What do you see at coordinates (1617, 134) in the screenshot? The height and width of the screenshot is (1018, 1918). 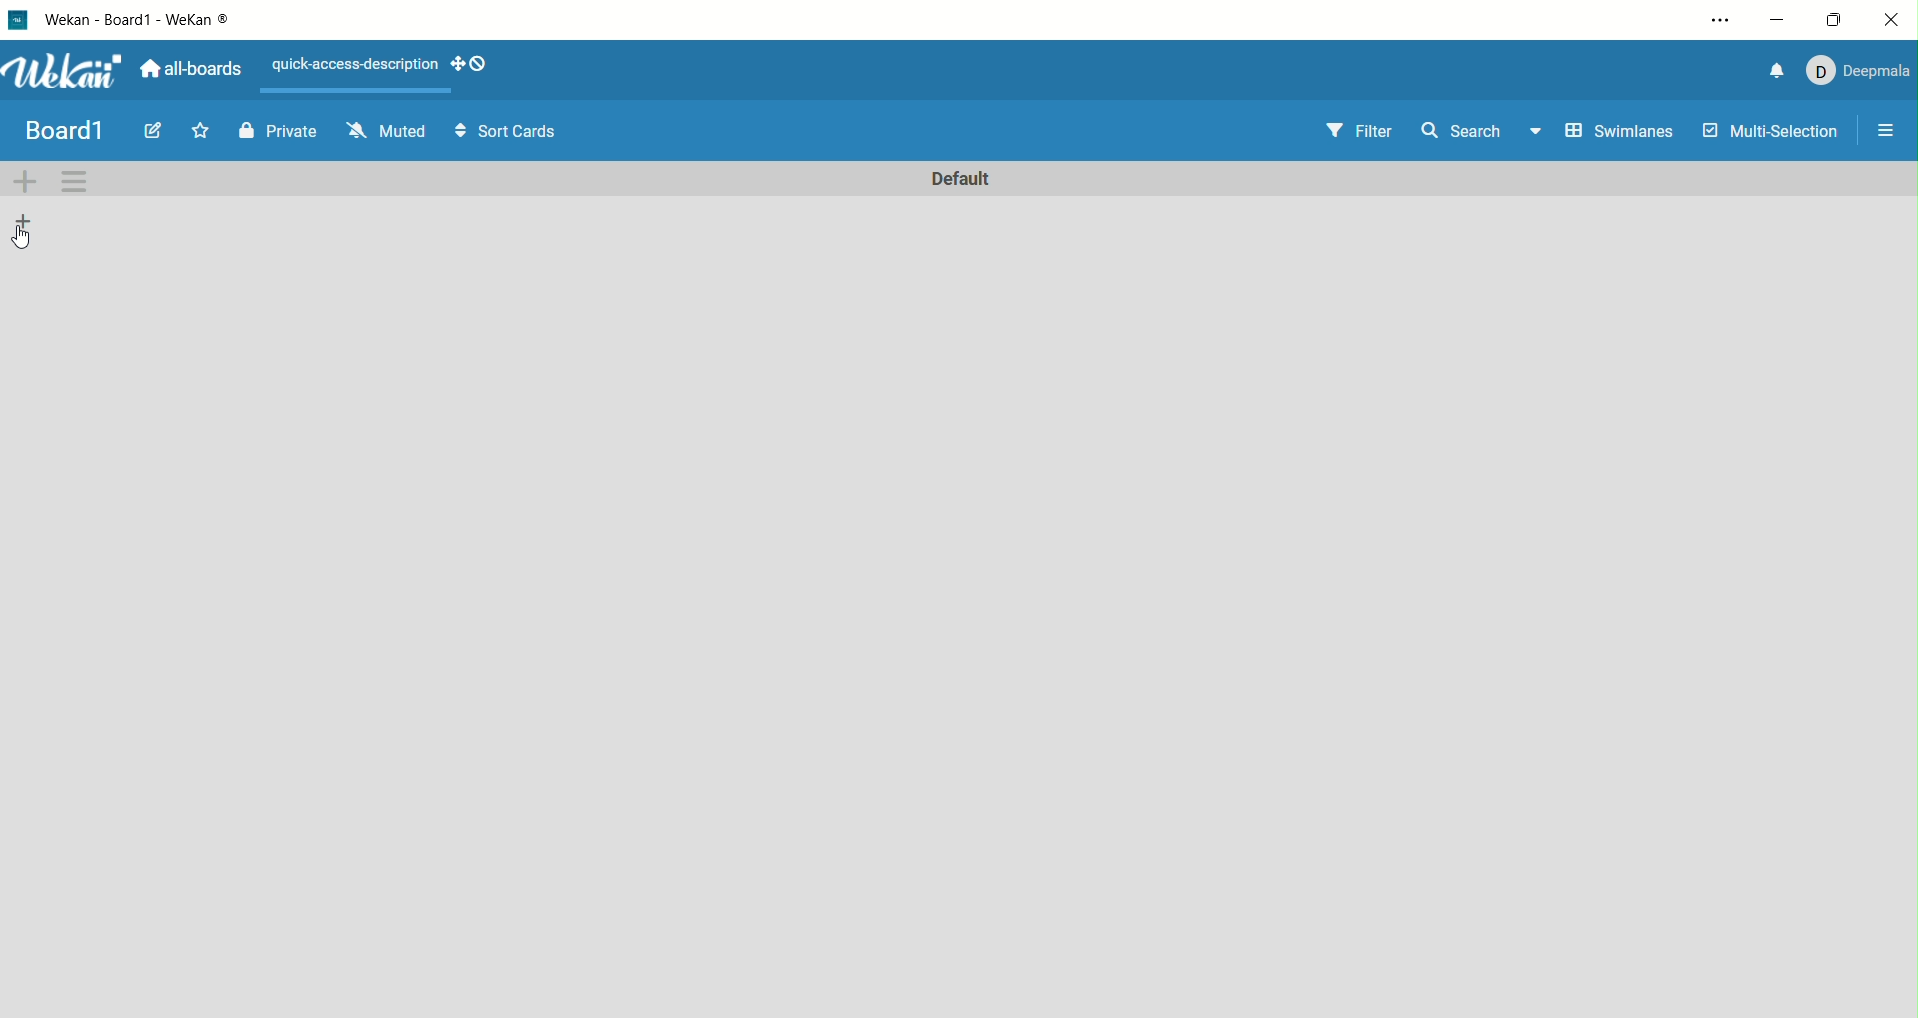 I see `swimlanes` at bounding box center [1617, 134].